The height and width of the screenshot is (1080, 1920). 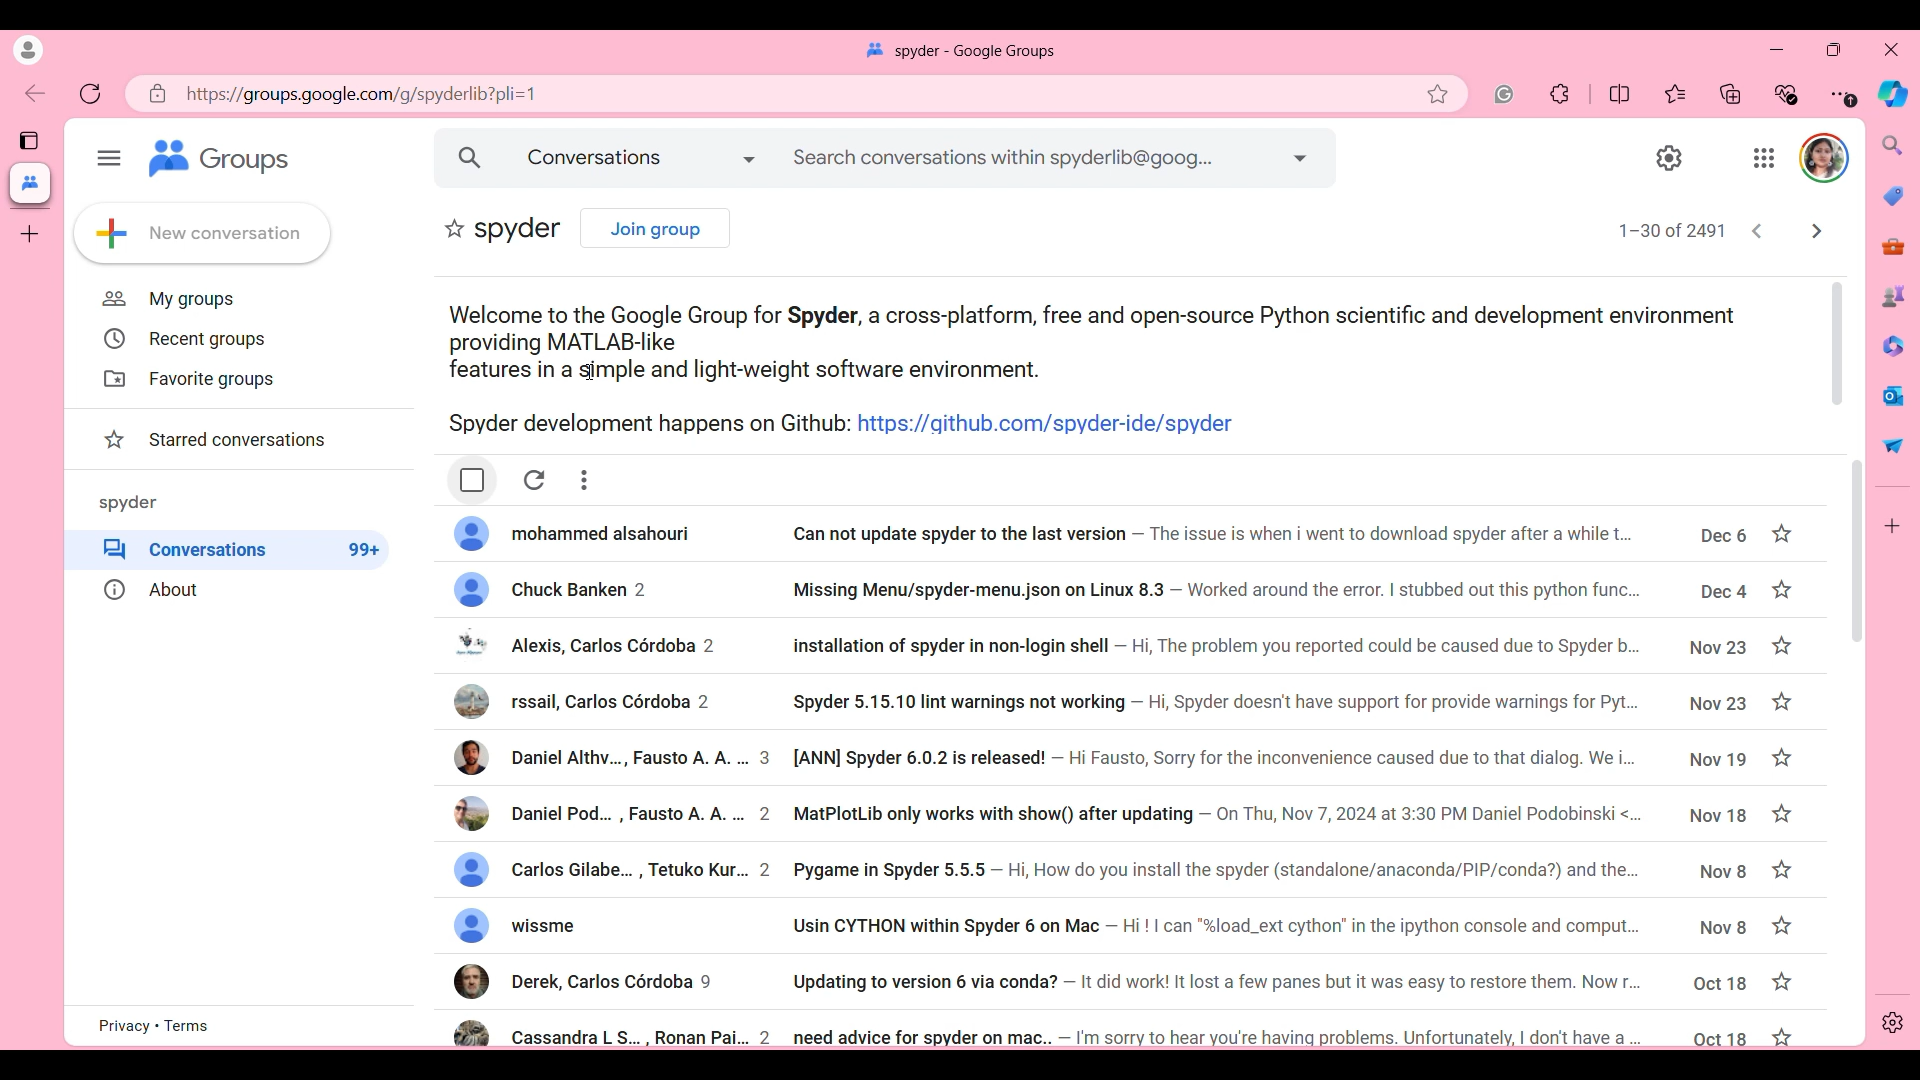 What do you see at coordinates (1892, 94) in the screenshot?
I see `Browser AI` at bounding box center [1892, 94].